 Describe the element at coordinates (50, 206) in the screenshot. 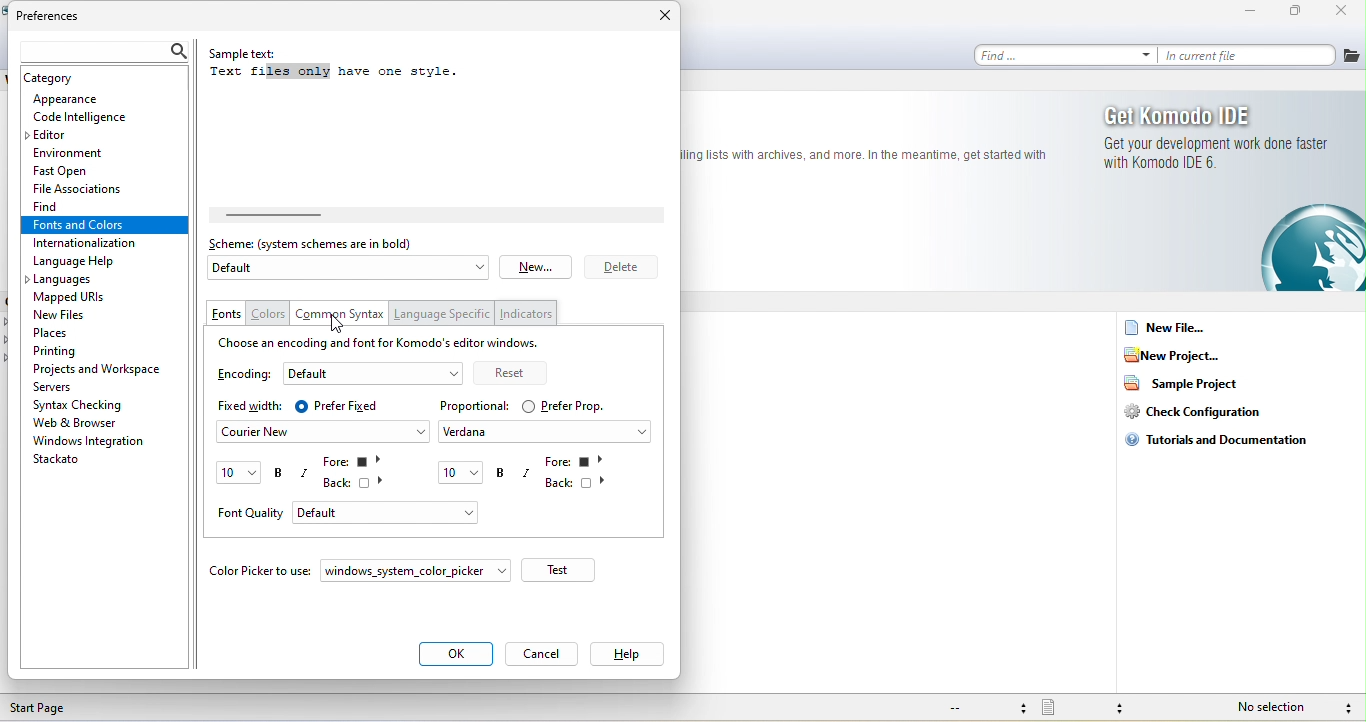

I see `find` at that location.